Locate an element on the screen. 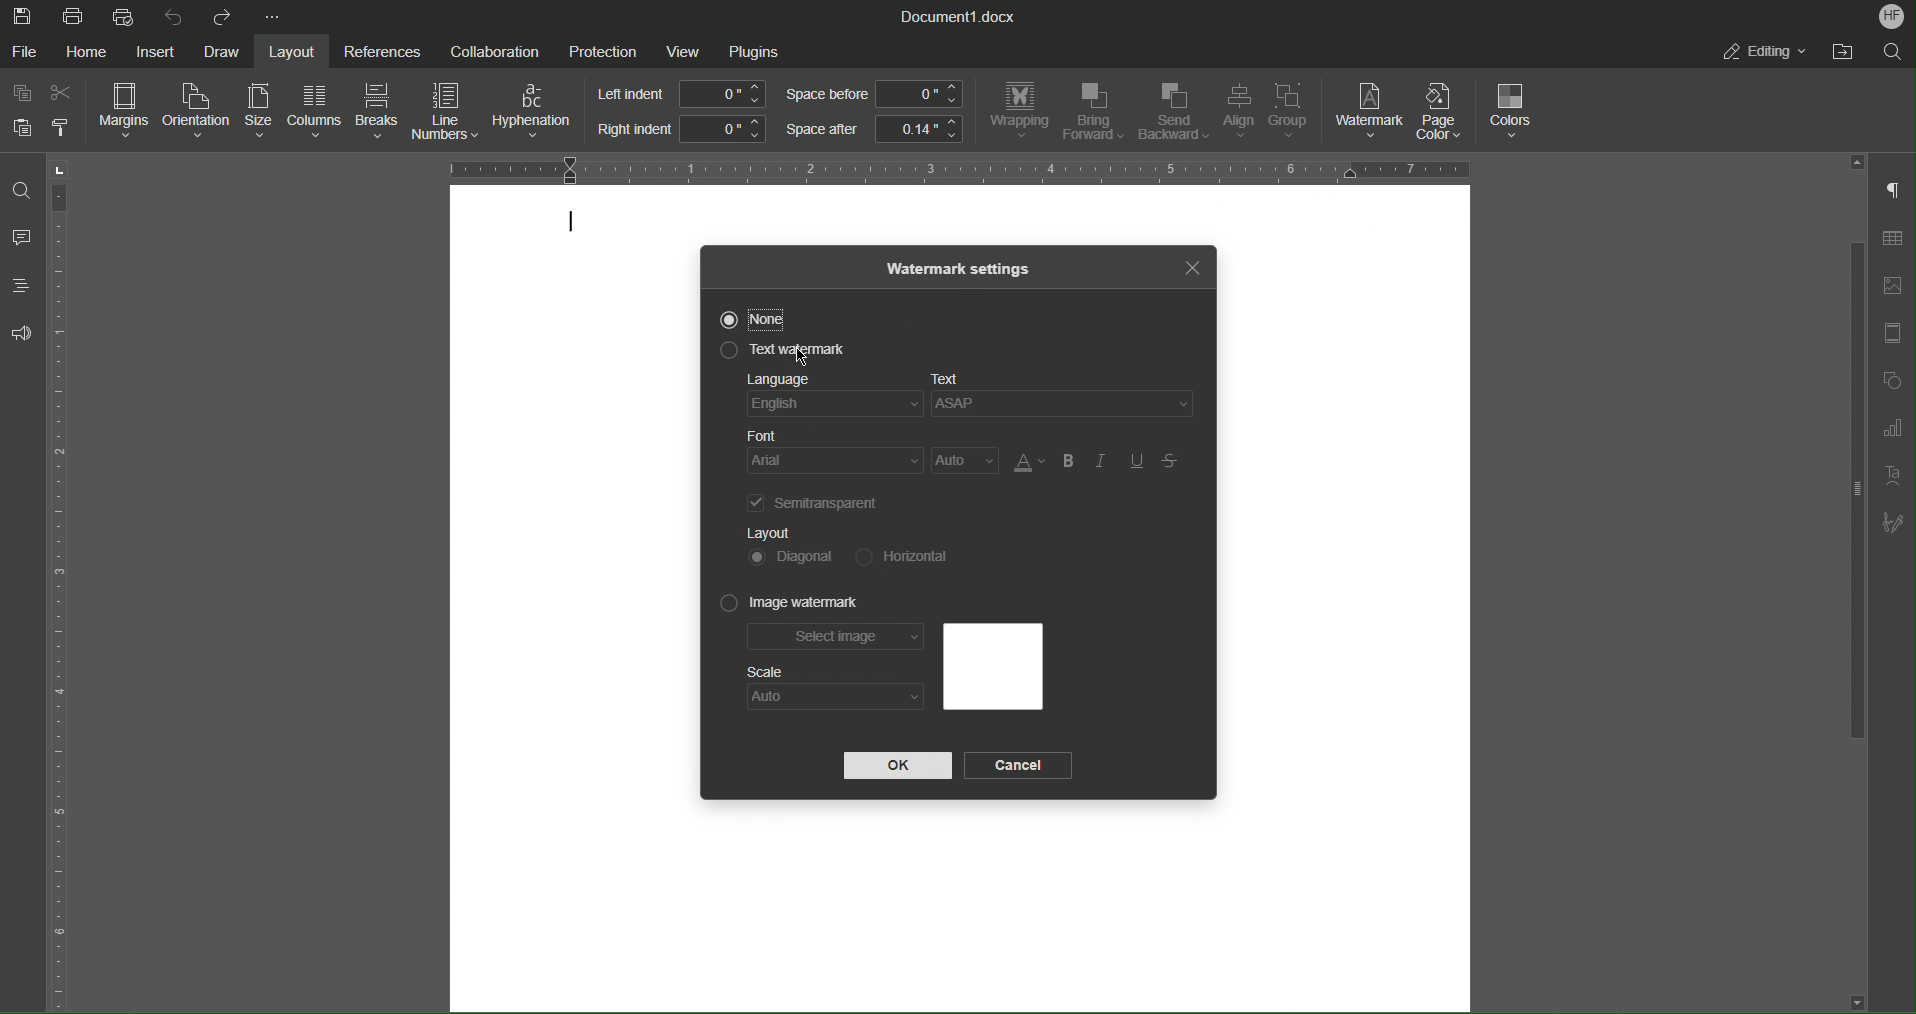 The height and width of the screenshot is (1014, 1916). Group is located at coordinates (1295, 114).